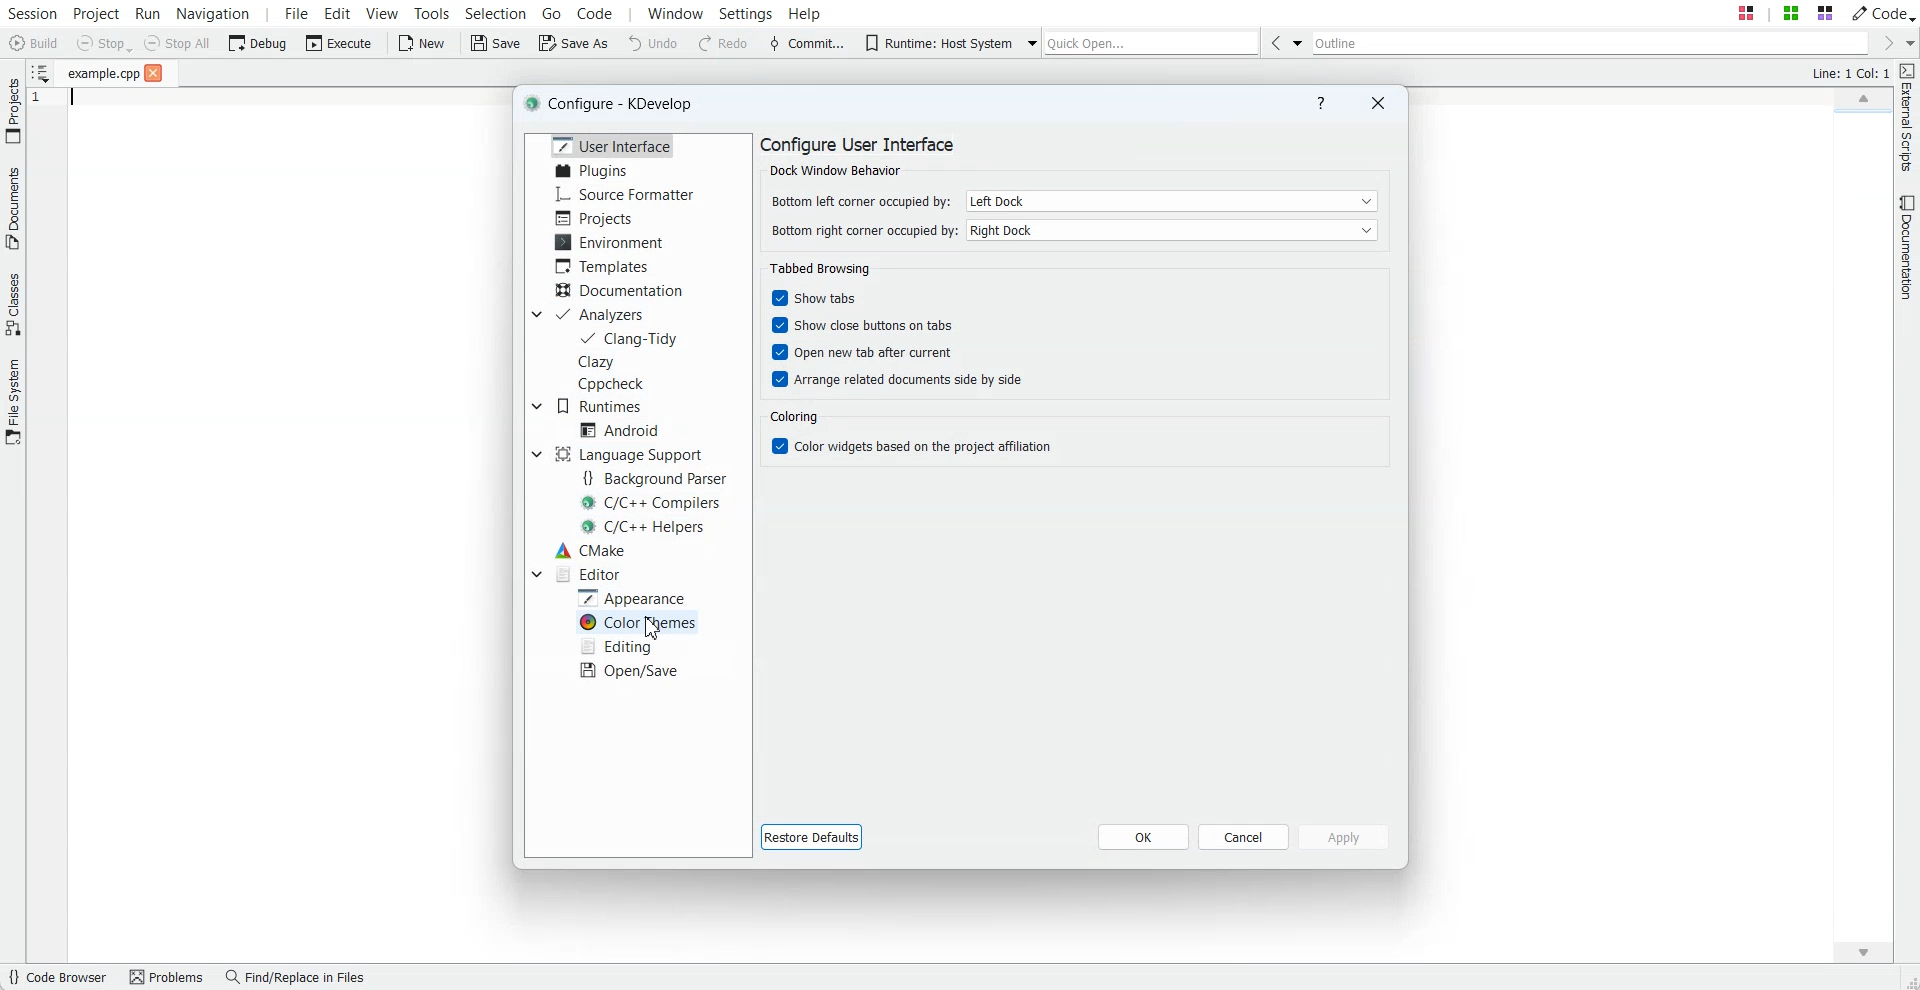 The height and width of the screenshot is (990, 1920). Describe the element at coordinates (606, 266) in the screenshot. I see `Templates` at that location.